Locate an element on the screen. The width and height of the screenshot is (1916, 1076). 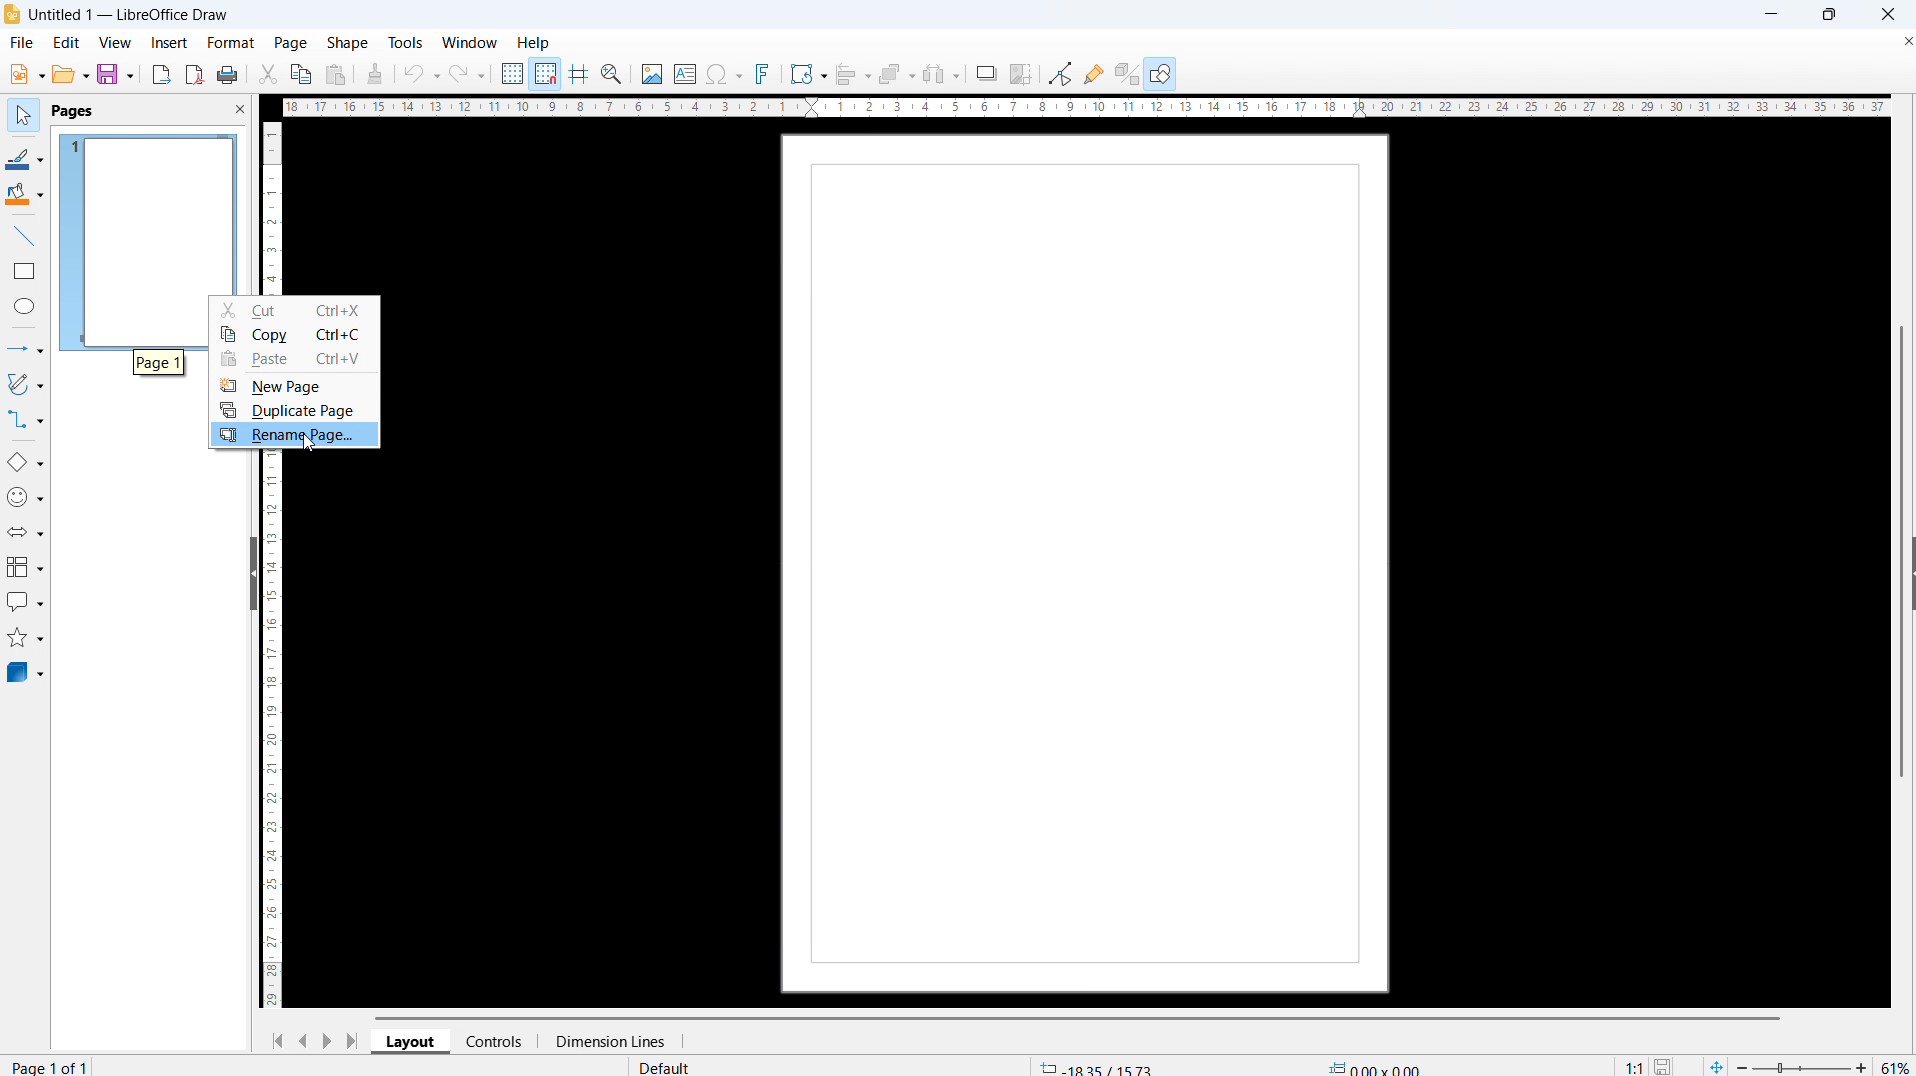
close pane is located at coordinates (239, 108).